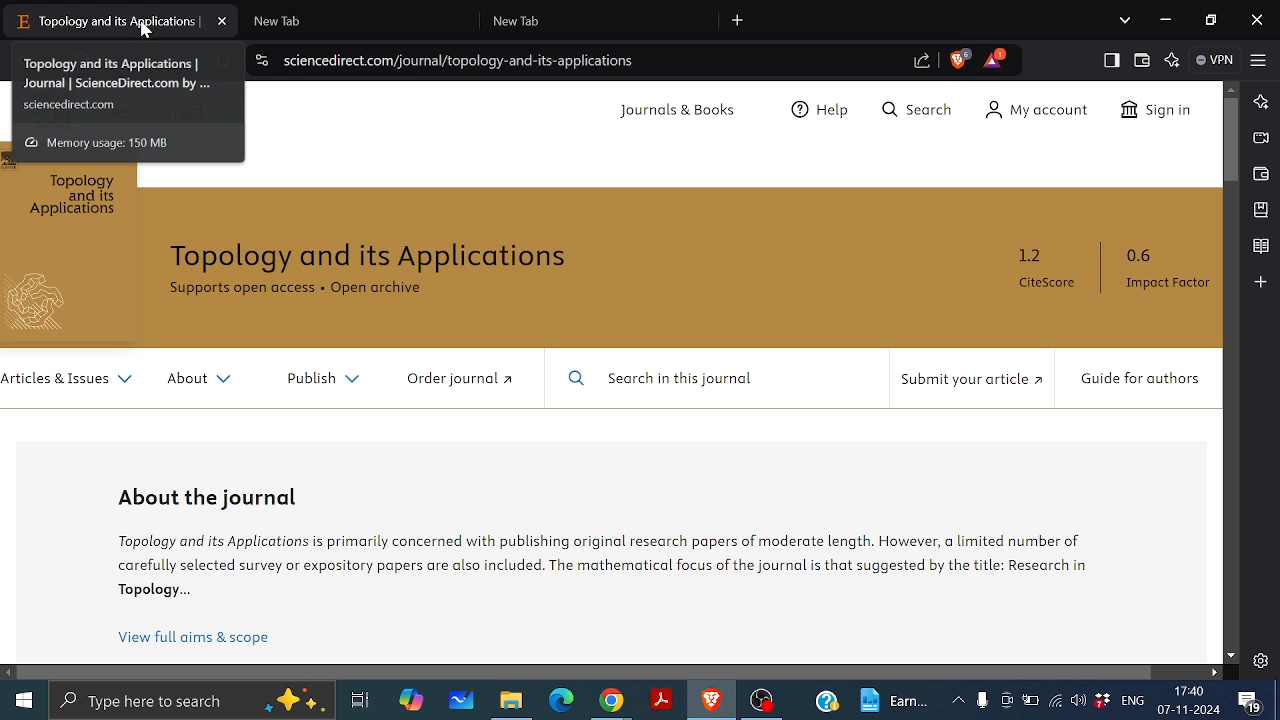 The image size is (1280, 720). Describe the element at coordinates (1132, 701) in the screenshot. I see `Language` at that location.